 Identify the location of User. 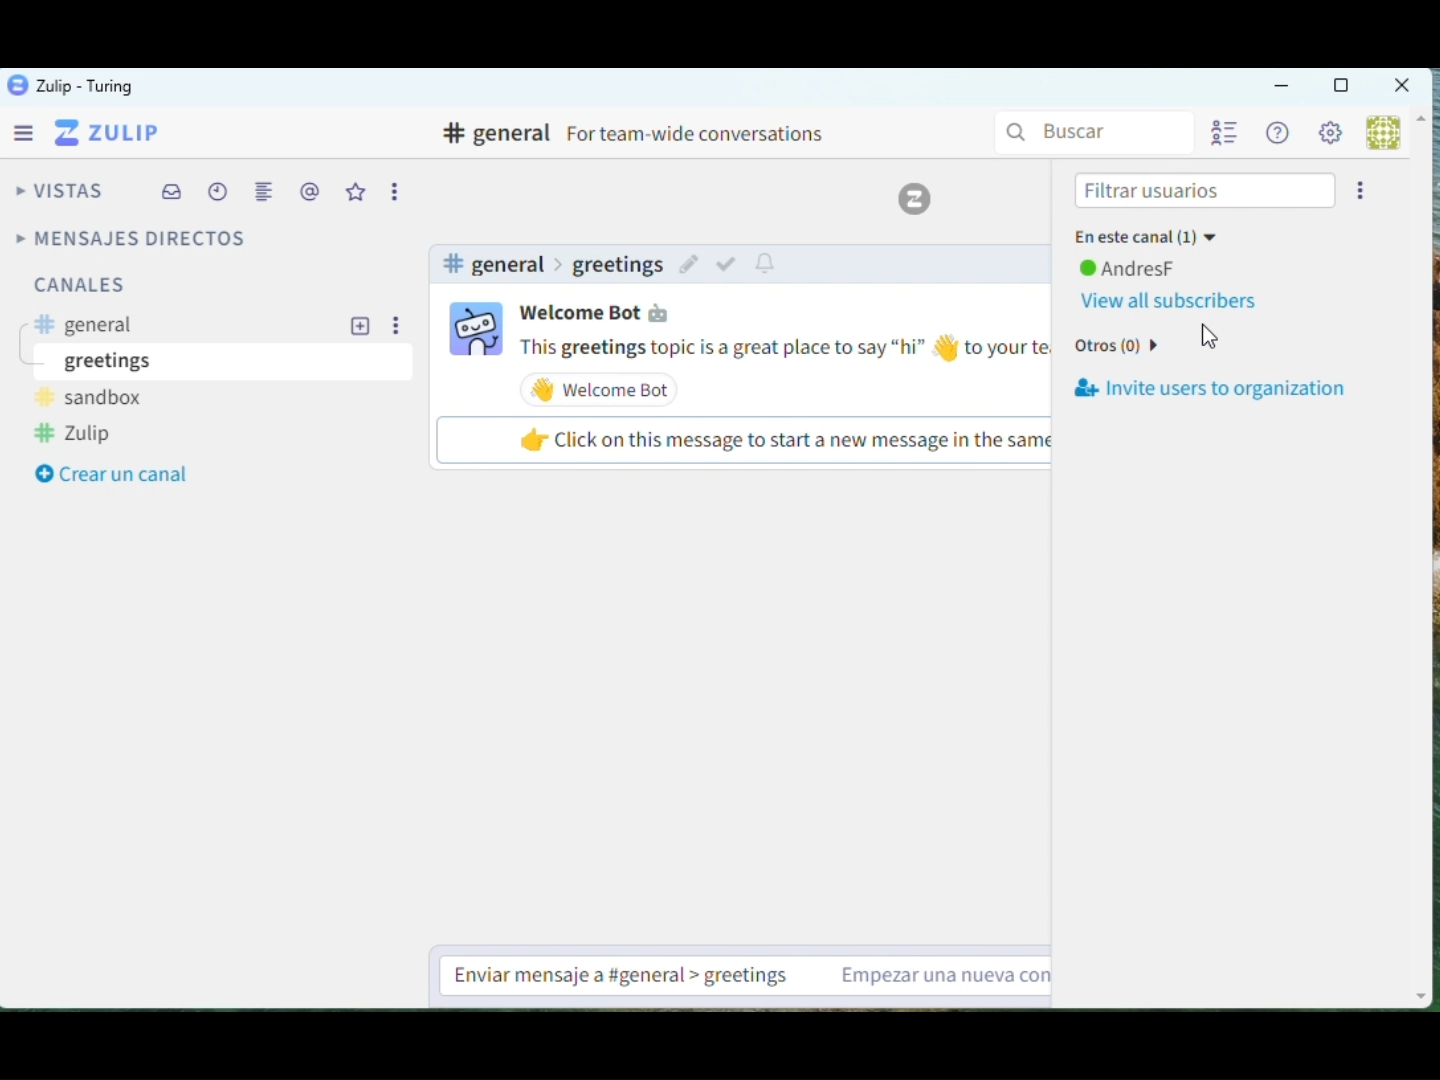
(1386, 133).